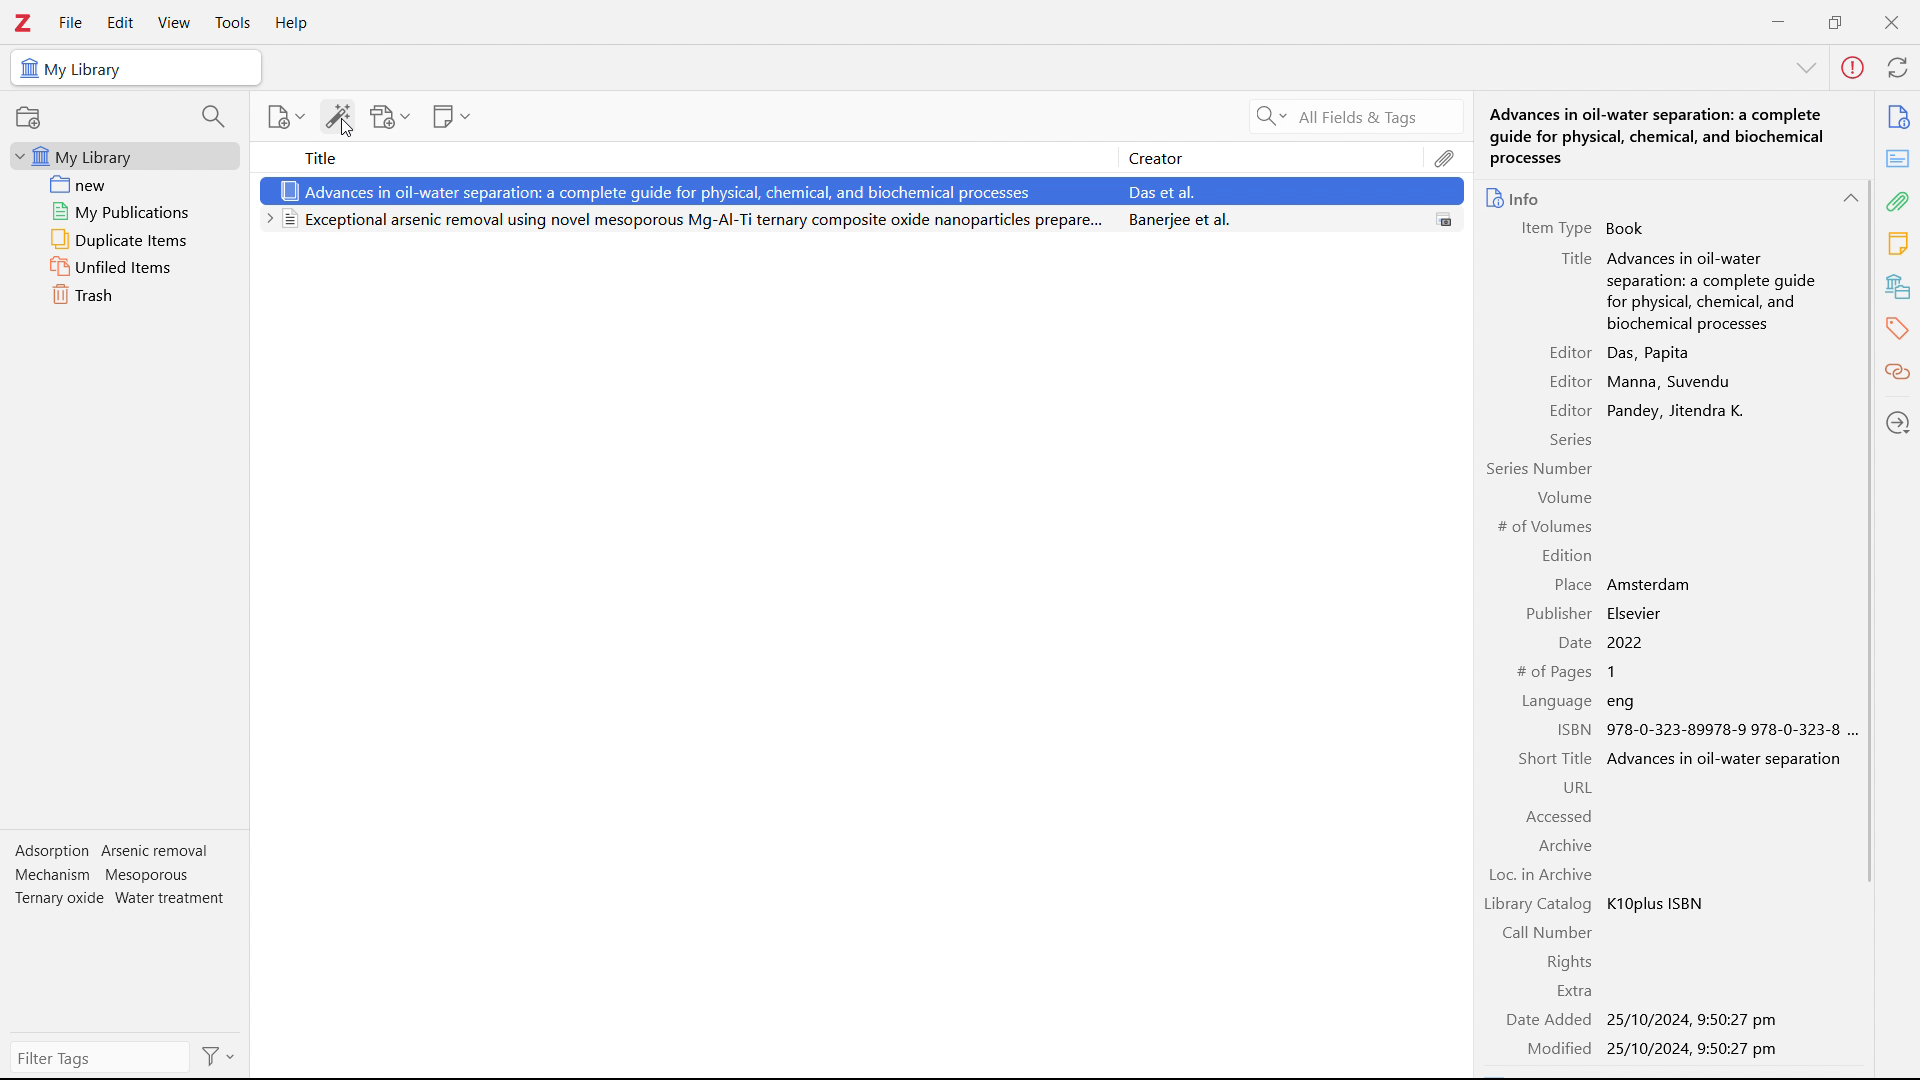 The width and height of the screenshot is (1920, 1080). What do you see at coordinates (348, 128) in the screenshot?
I see `cursor` at bounding box center [348, 128].